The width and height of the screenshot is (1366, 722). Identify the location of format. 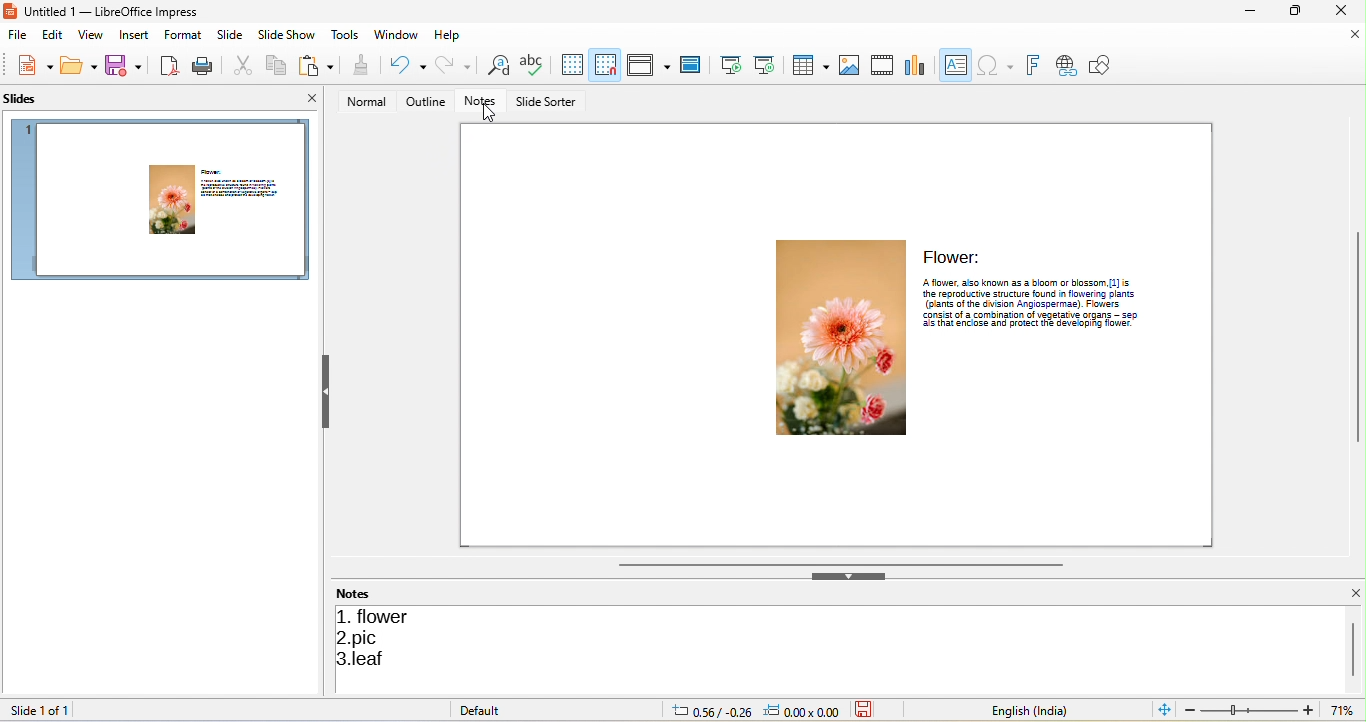
(181, 37).